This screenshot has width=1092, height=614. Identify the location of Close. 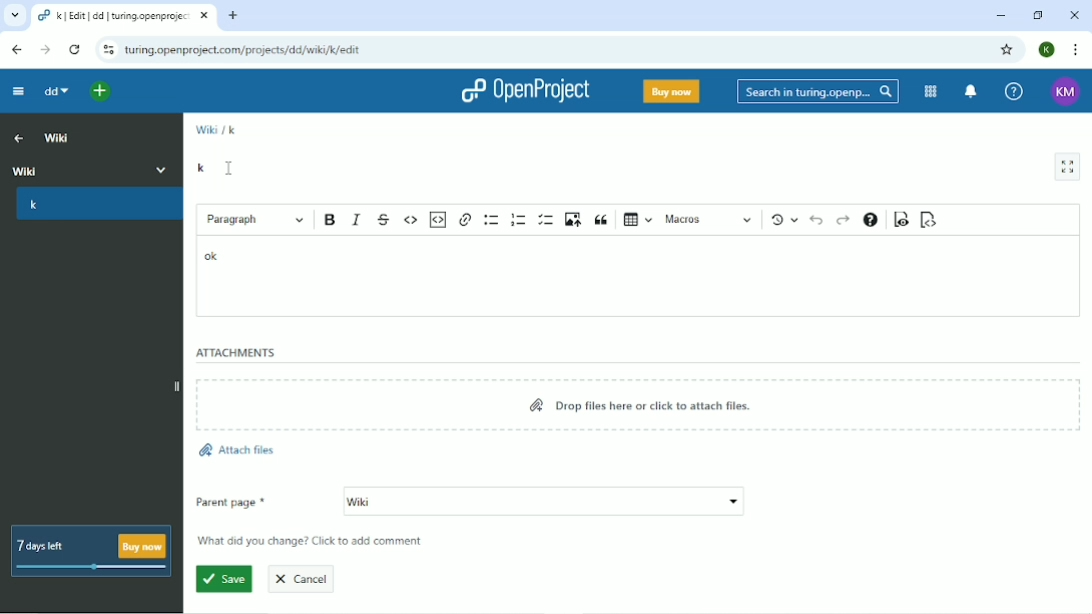
(1073, 15).